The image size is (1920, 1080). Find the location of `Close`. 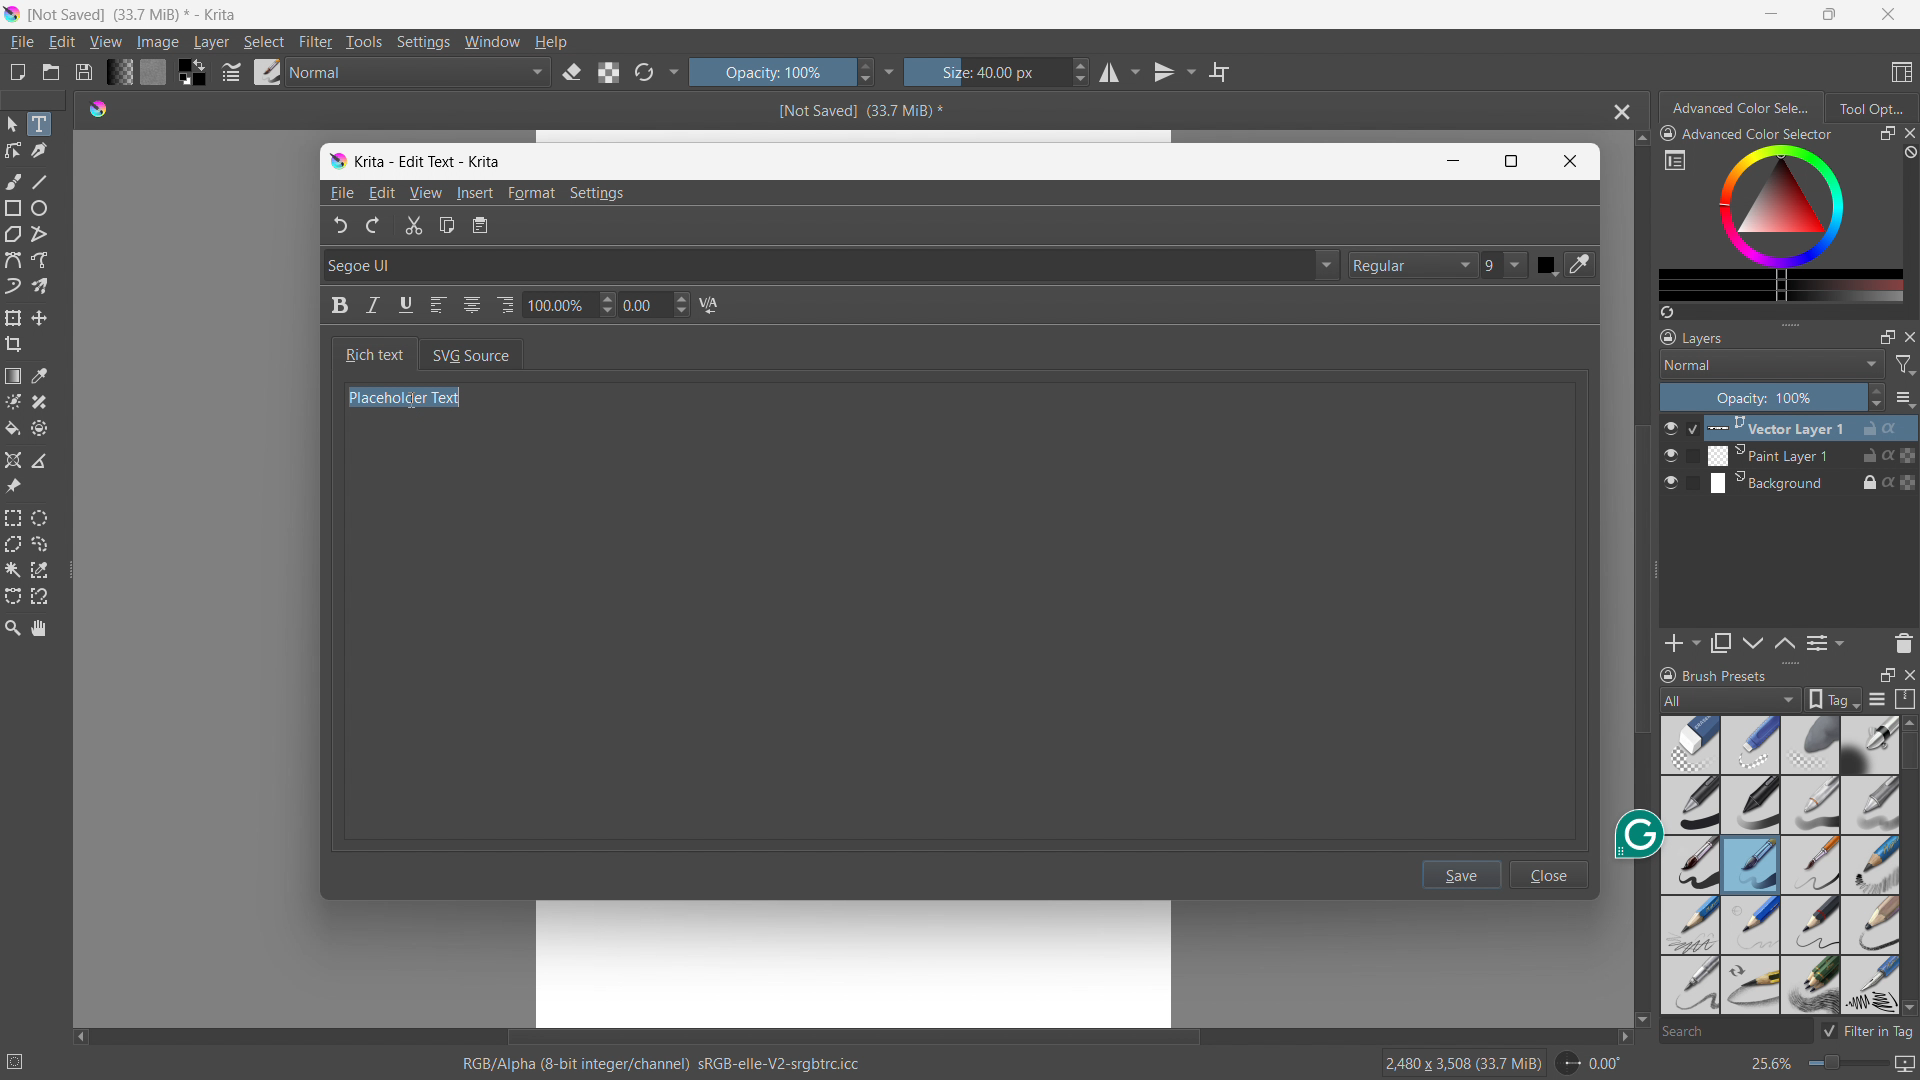

Close is located at coordinates (1571, 162).